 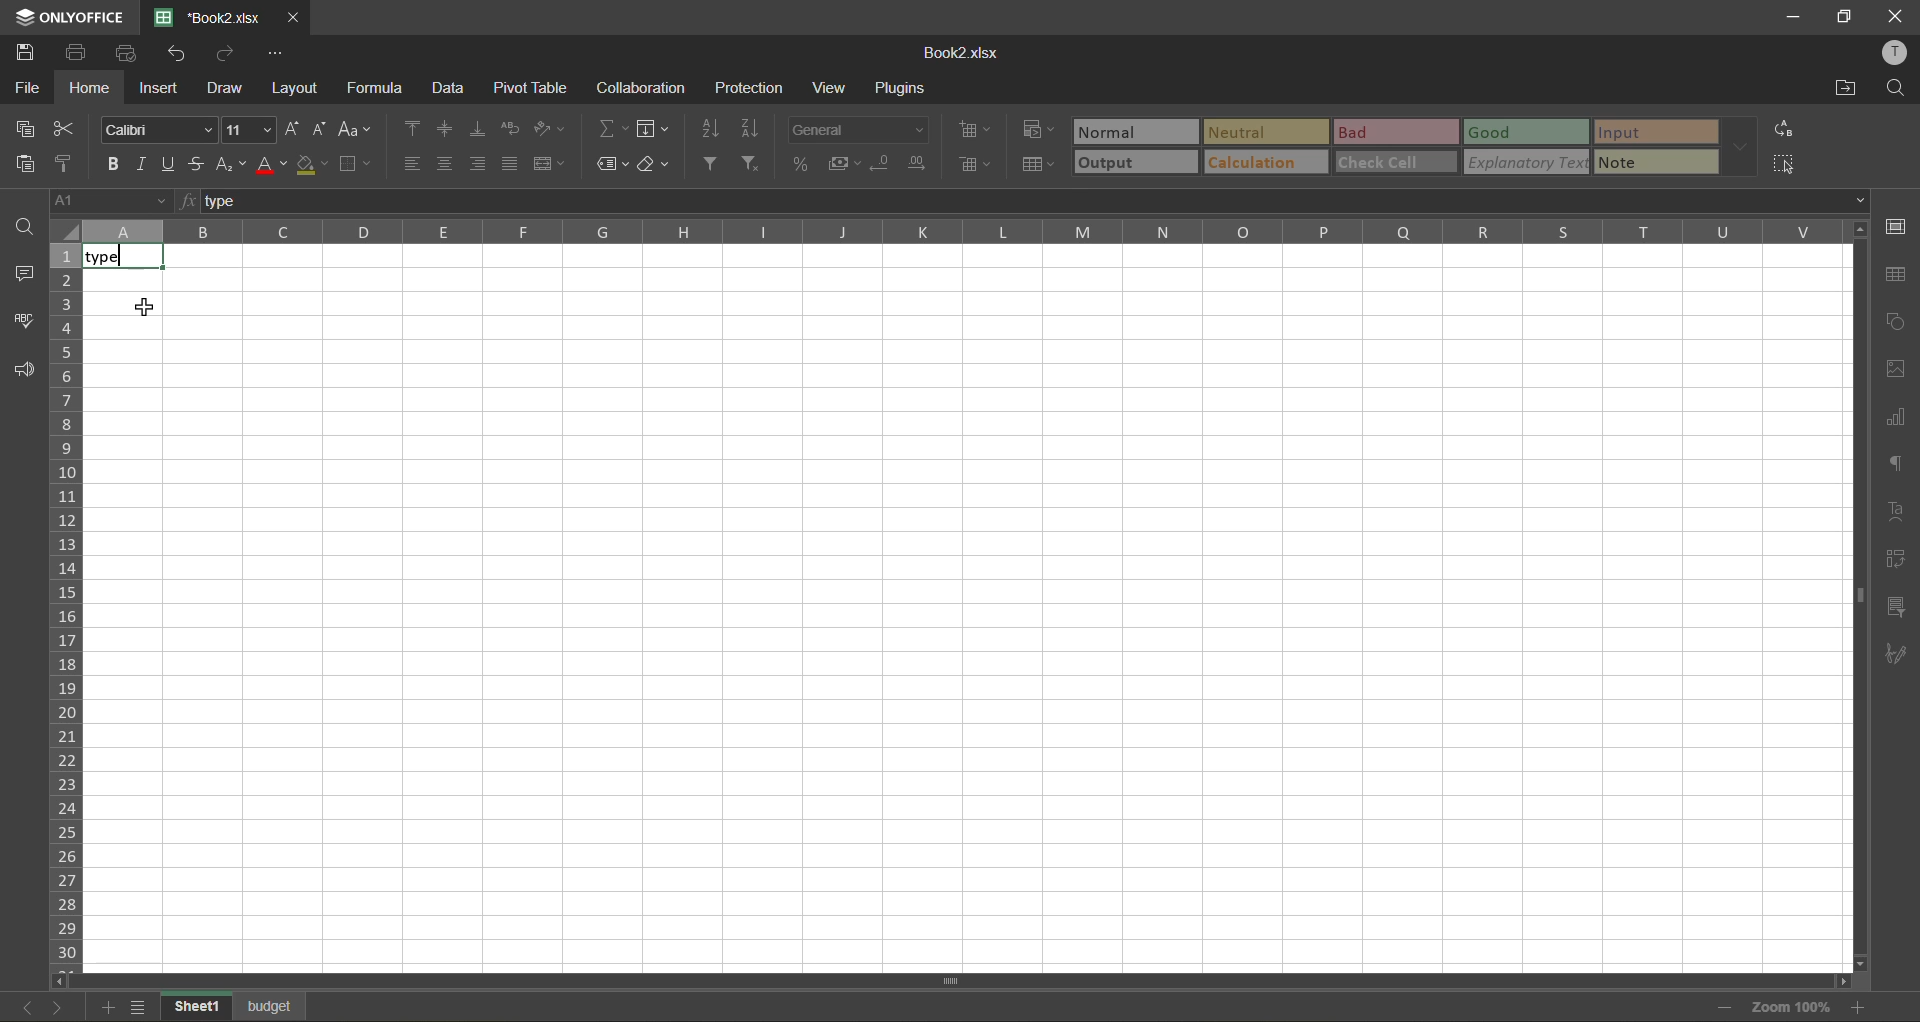 I want to click on fields, so click(x=652, y=129).